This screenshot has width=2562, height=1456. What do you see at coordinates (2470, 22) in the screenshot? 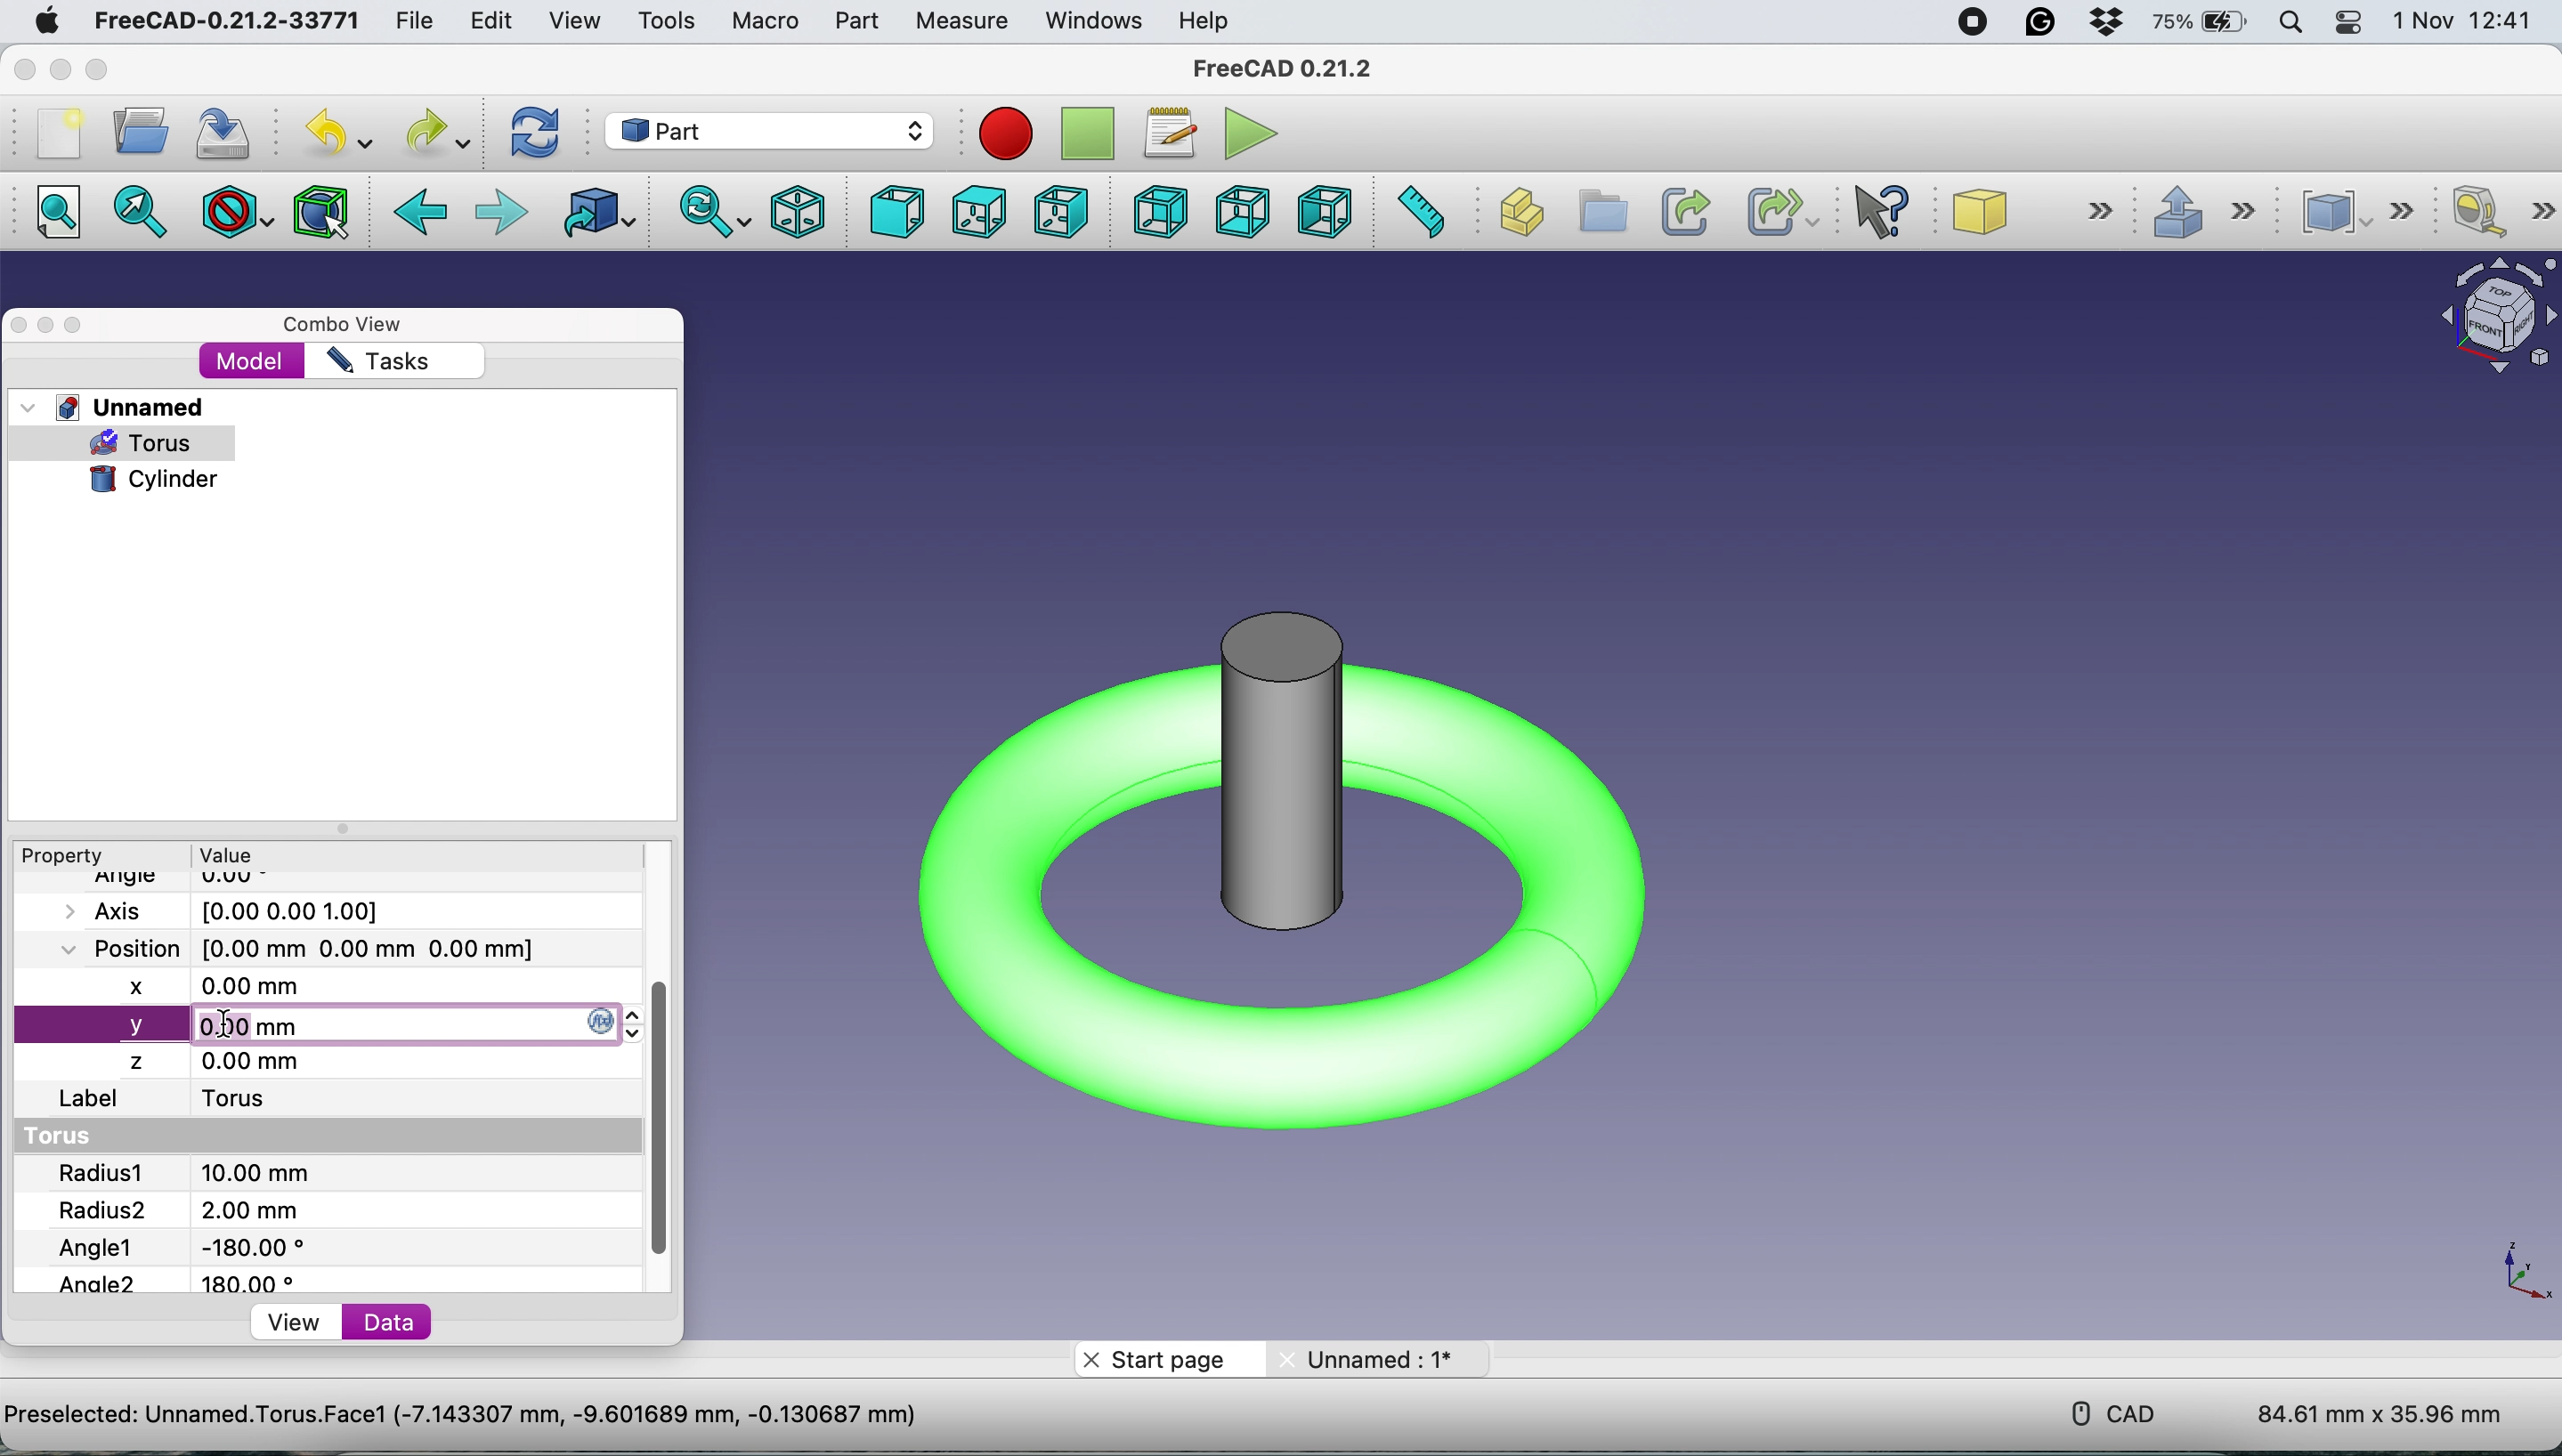
I see `date and time` at bounding box center [2470, 22].